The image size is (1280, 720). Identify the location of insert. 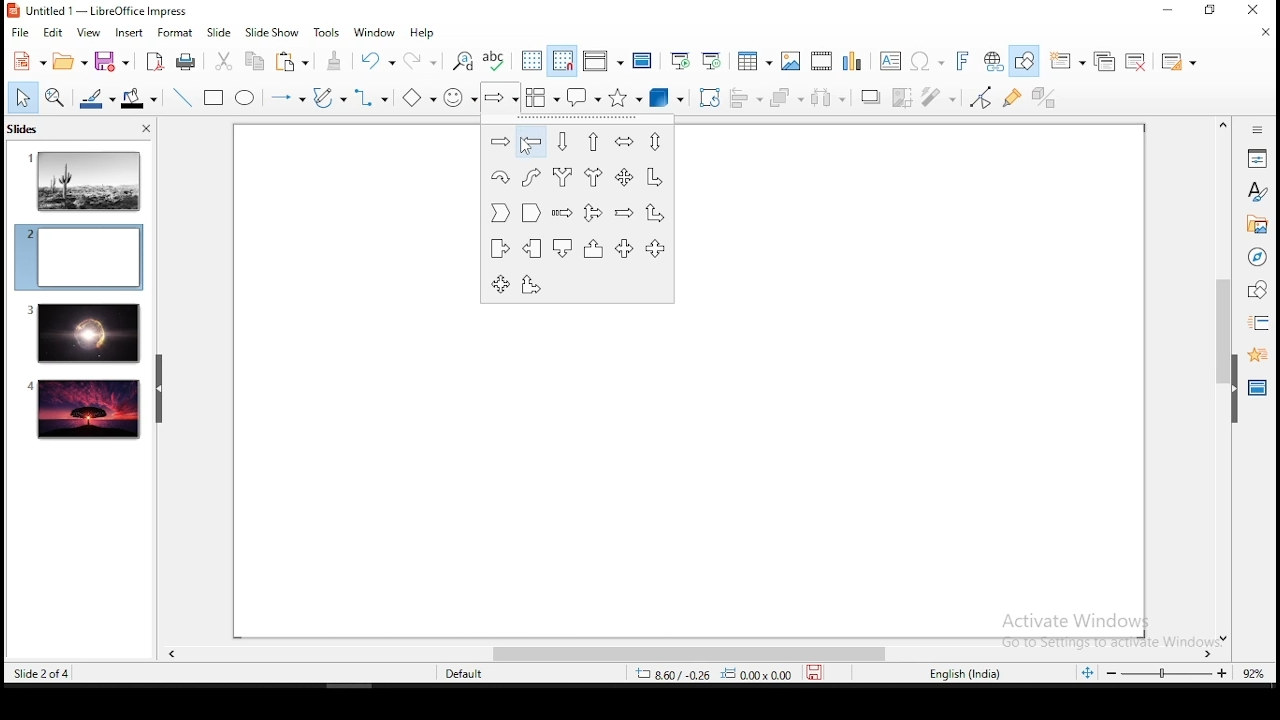
(129, 32).